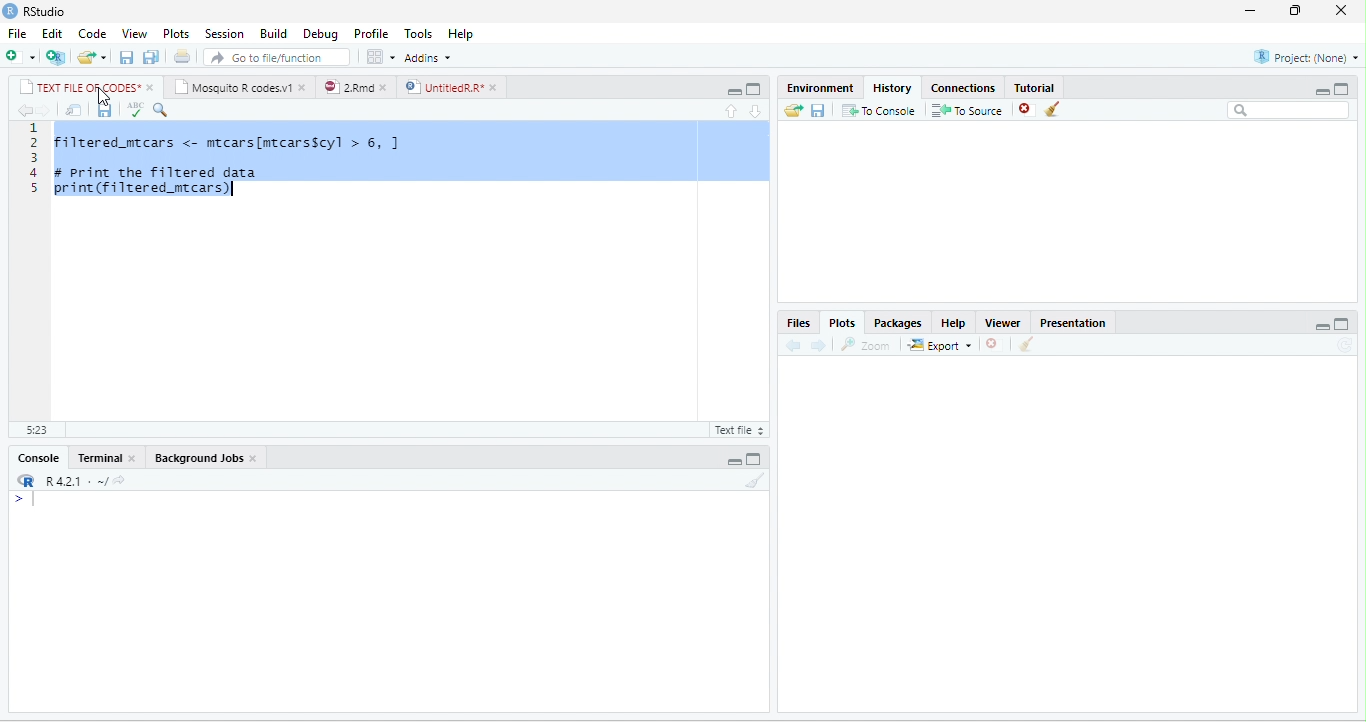 The width and height of the screenshot is (1366, 722). Describe the element at coordinates (731, 111) in the screenshot. I see `up` at that location.